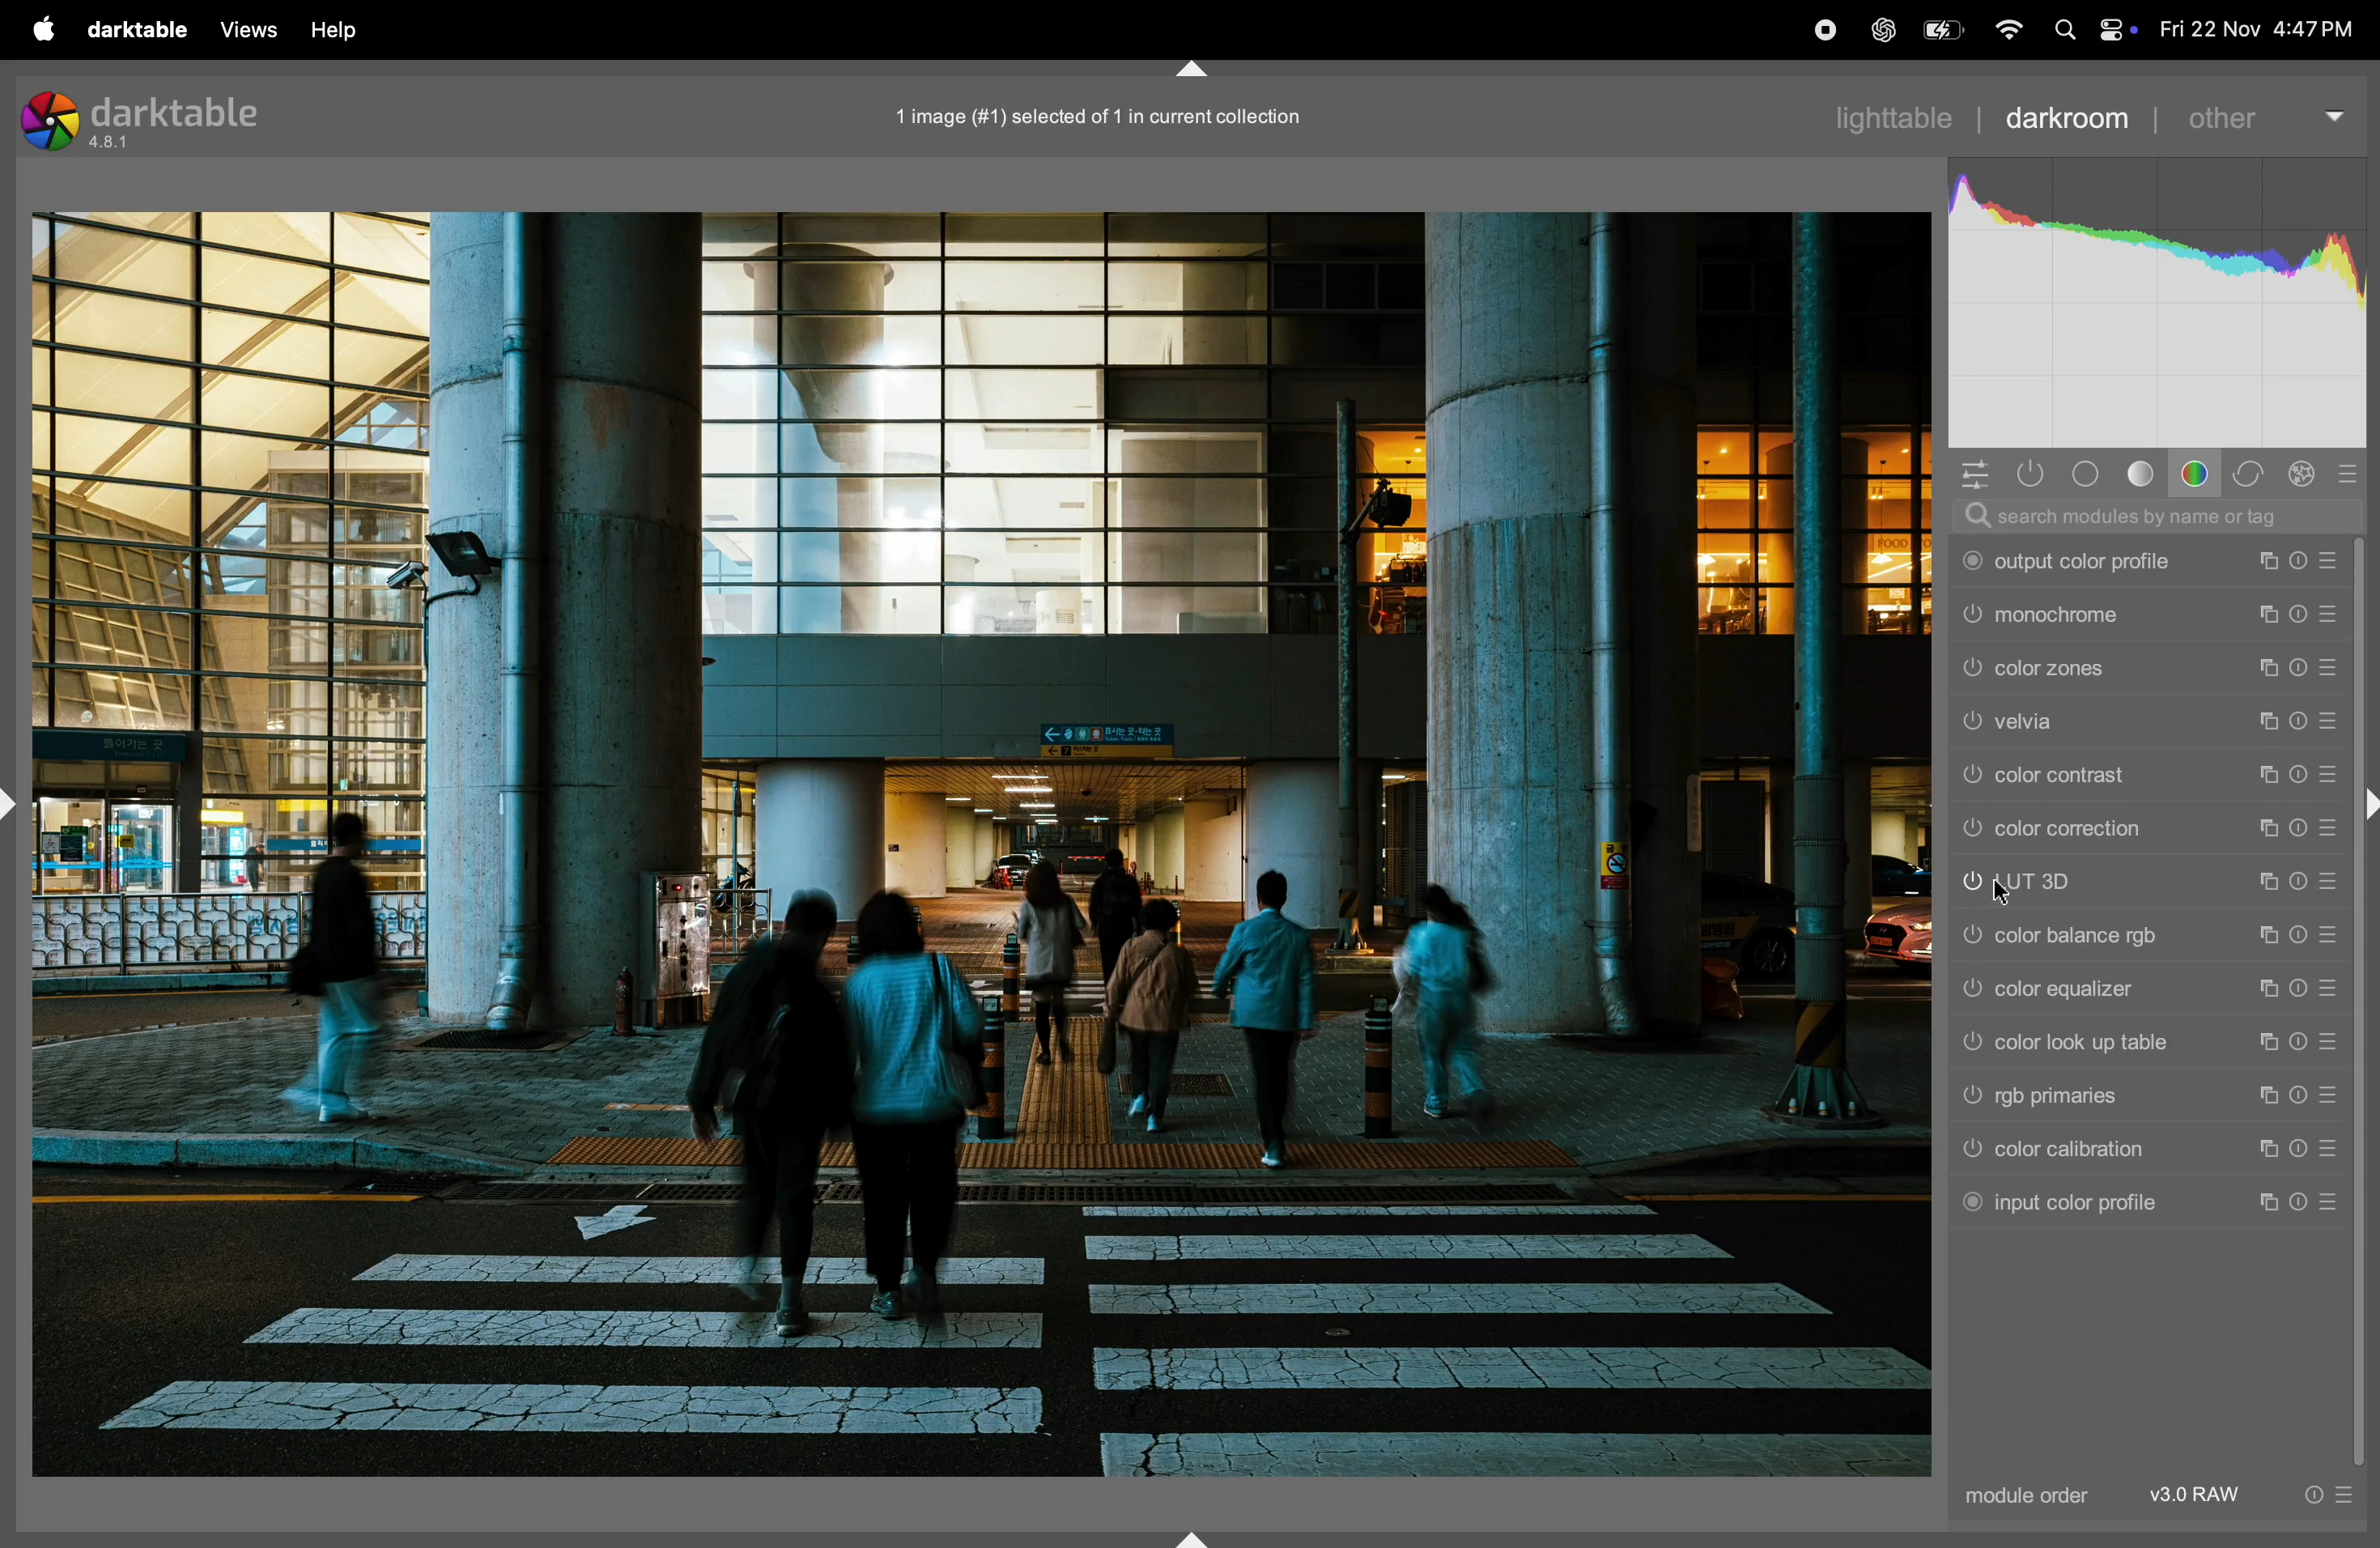 This screenshot has width=2380, height=1548. I want to click on reset, so click(2299, 614).